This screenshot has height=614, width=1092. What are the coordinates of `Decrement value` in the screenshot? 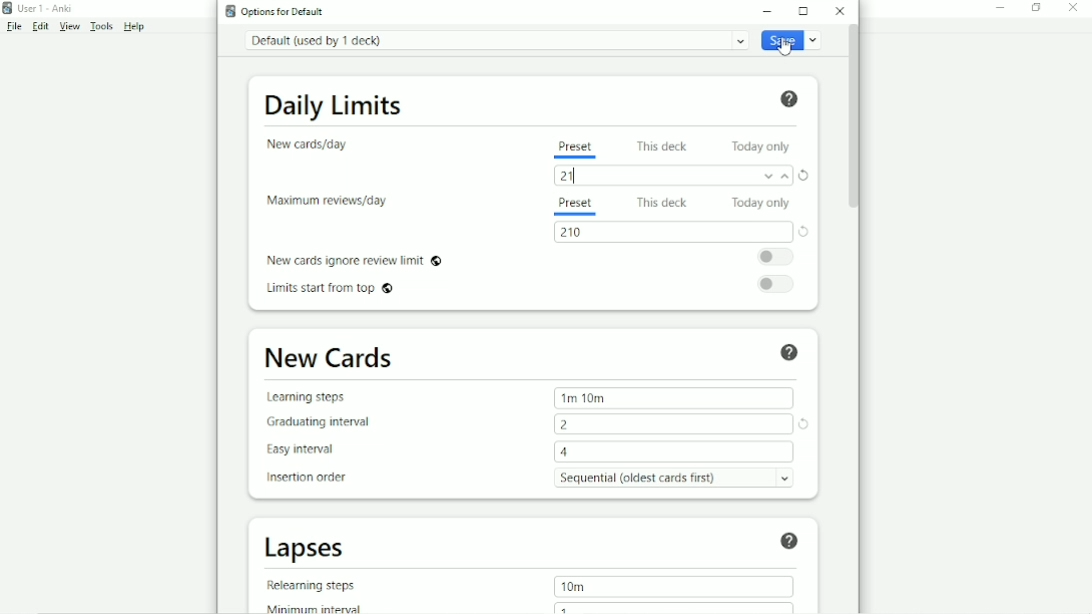 It's located at (768, 177).